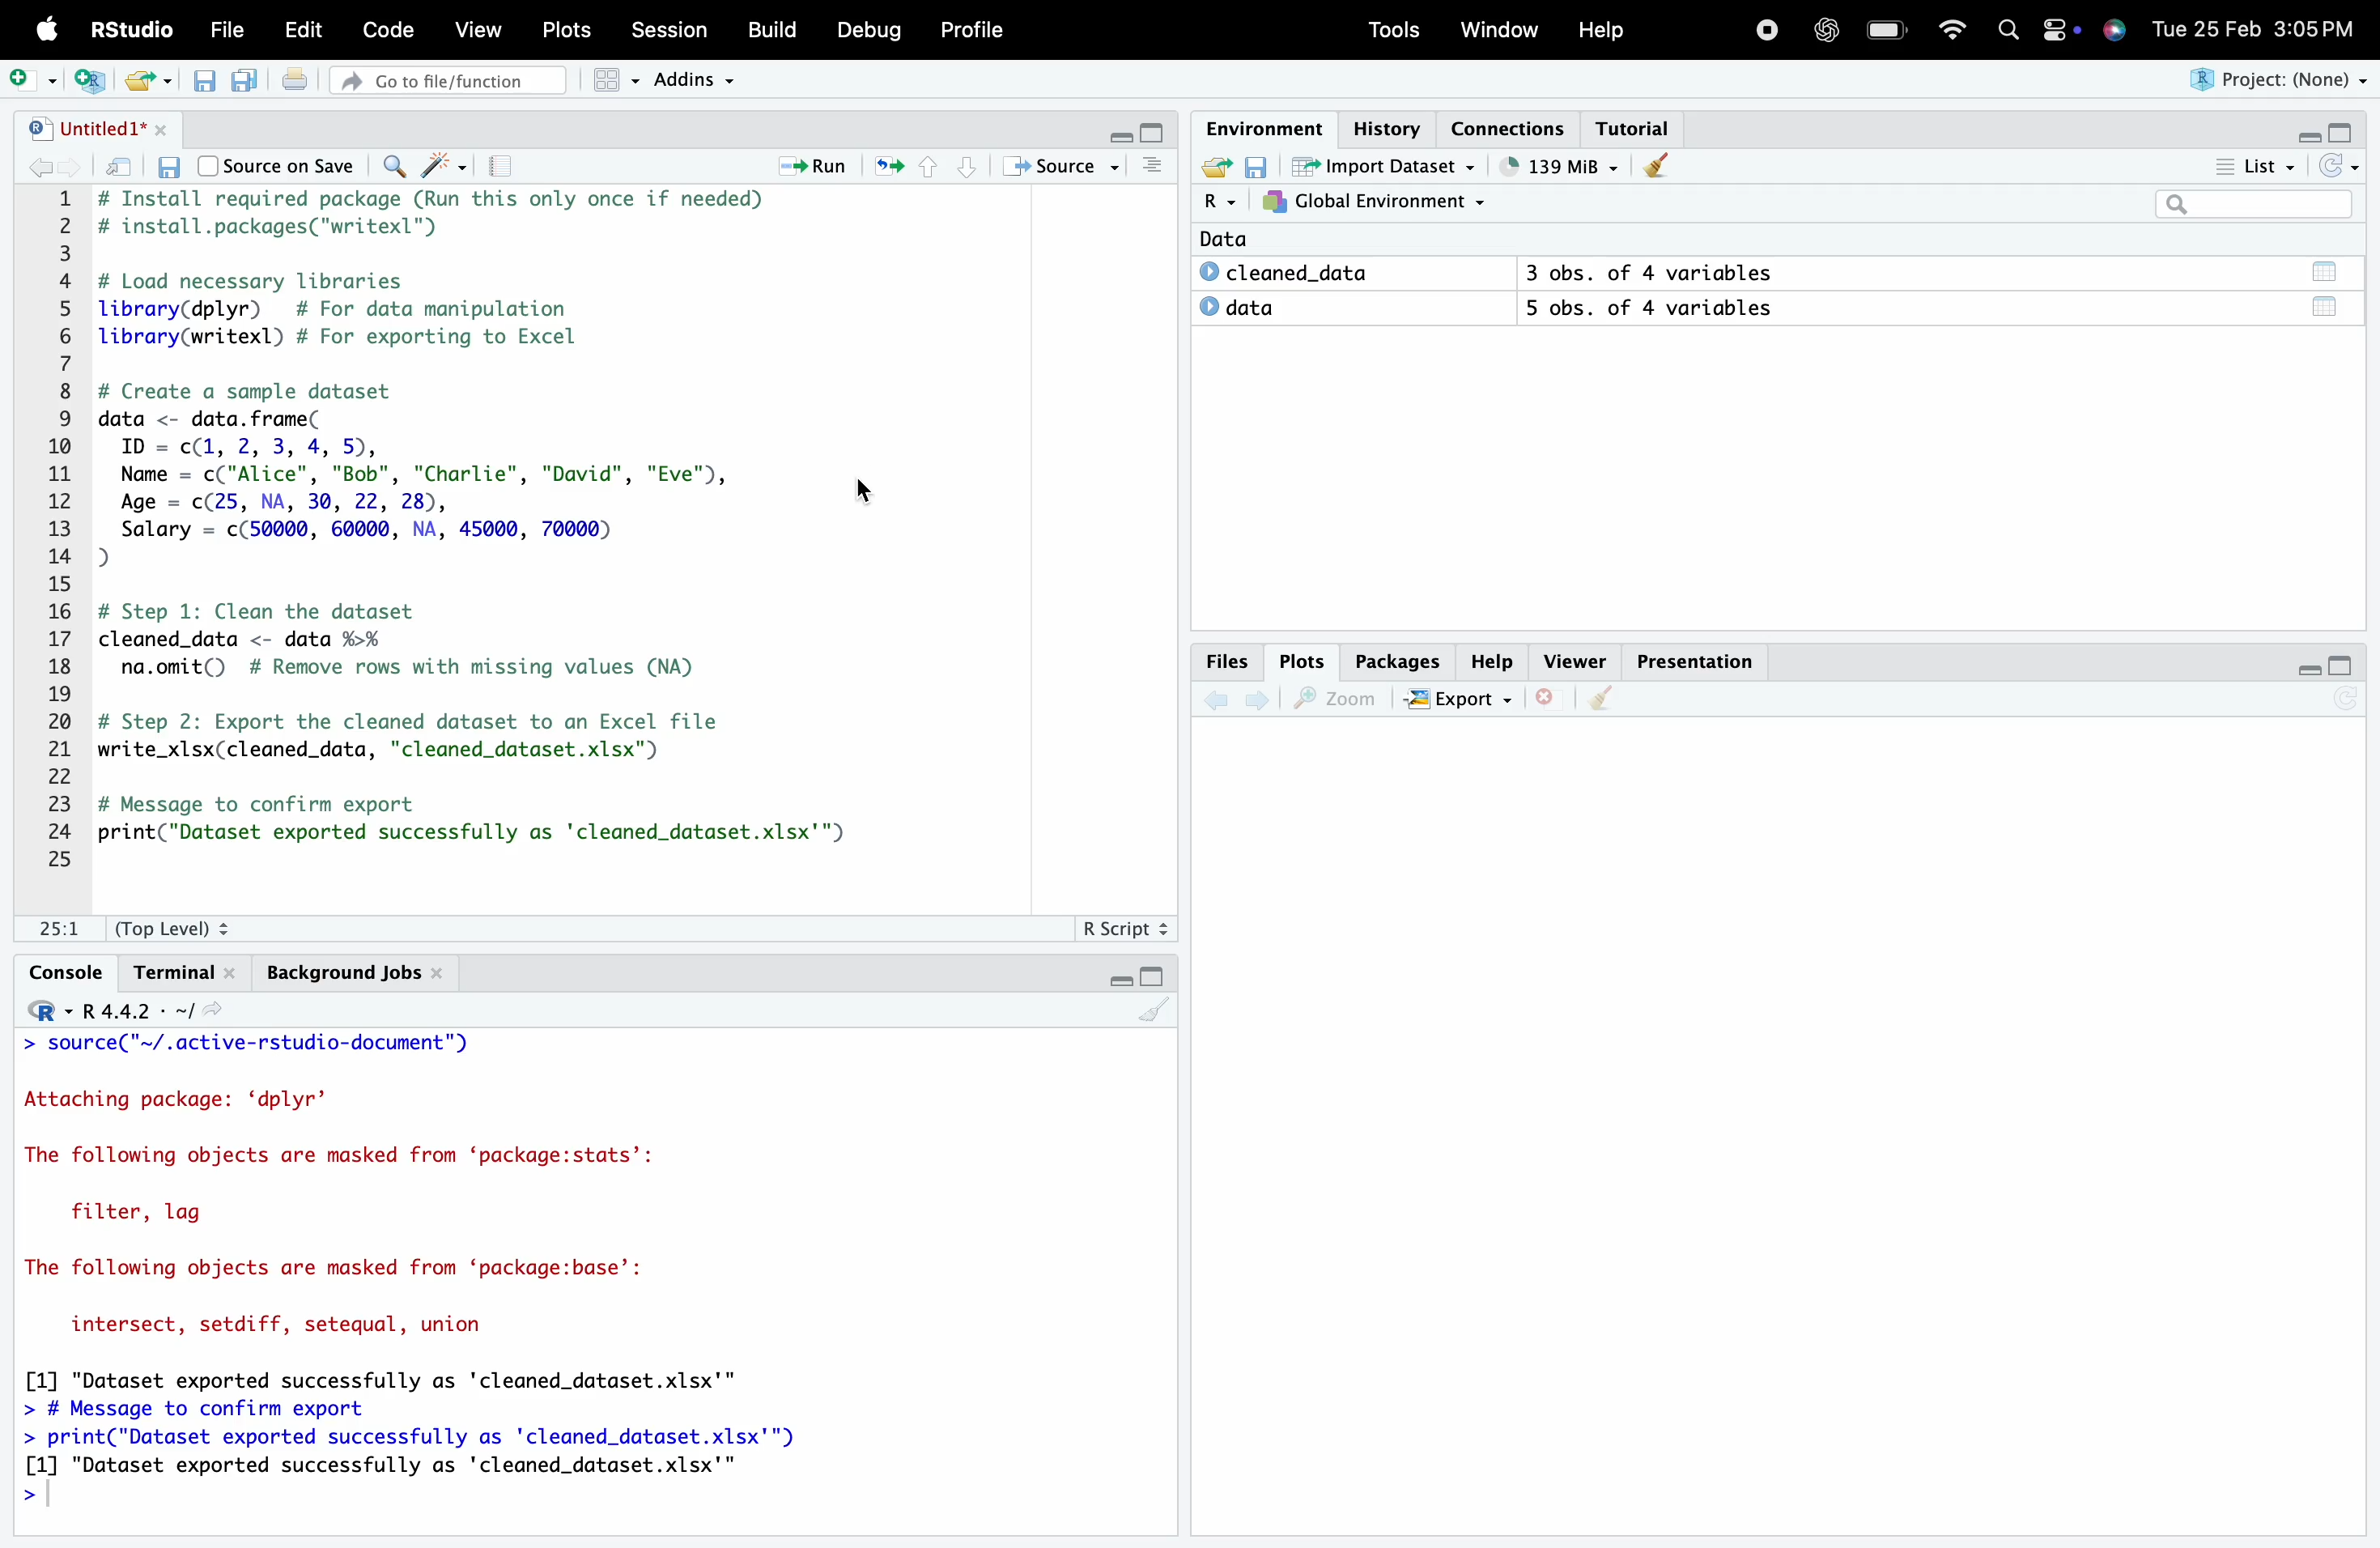  Describe the element at coordinates (865, 31) in the screenshot. I see `Debug` at that location.